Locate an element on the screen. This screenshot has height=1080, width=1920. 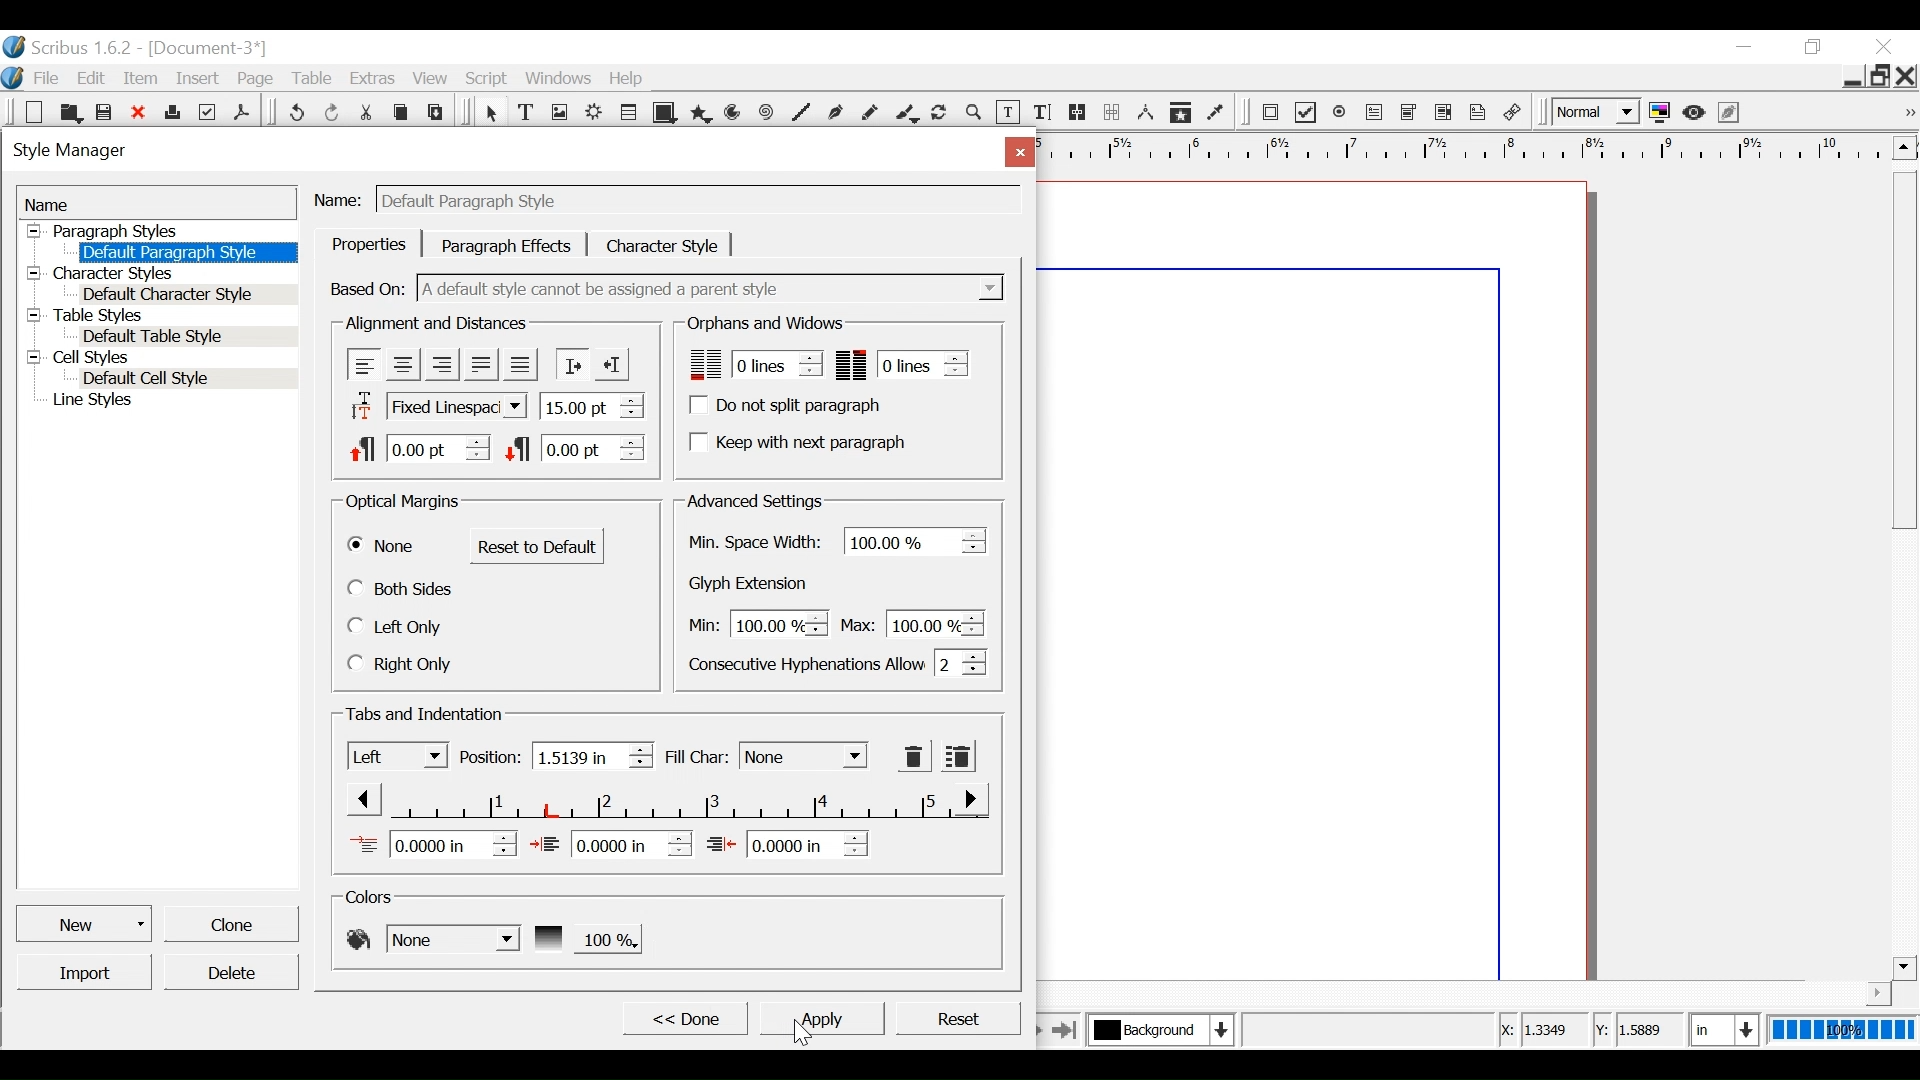
Delete is located at coordinates (230, 972).